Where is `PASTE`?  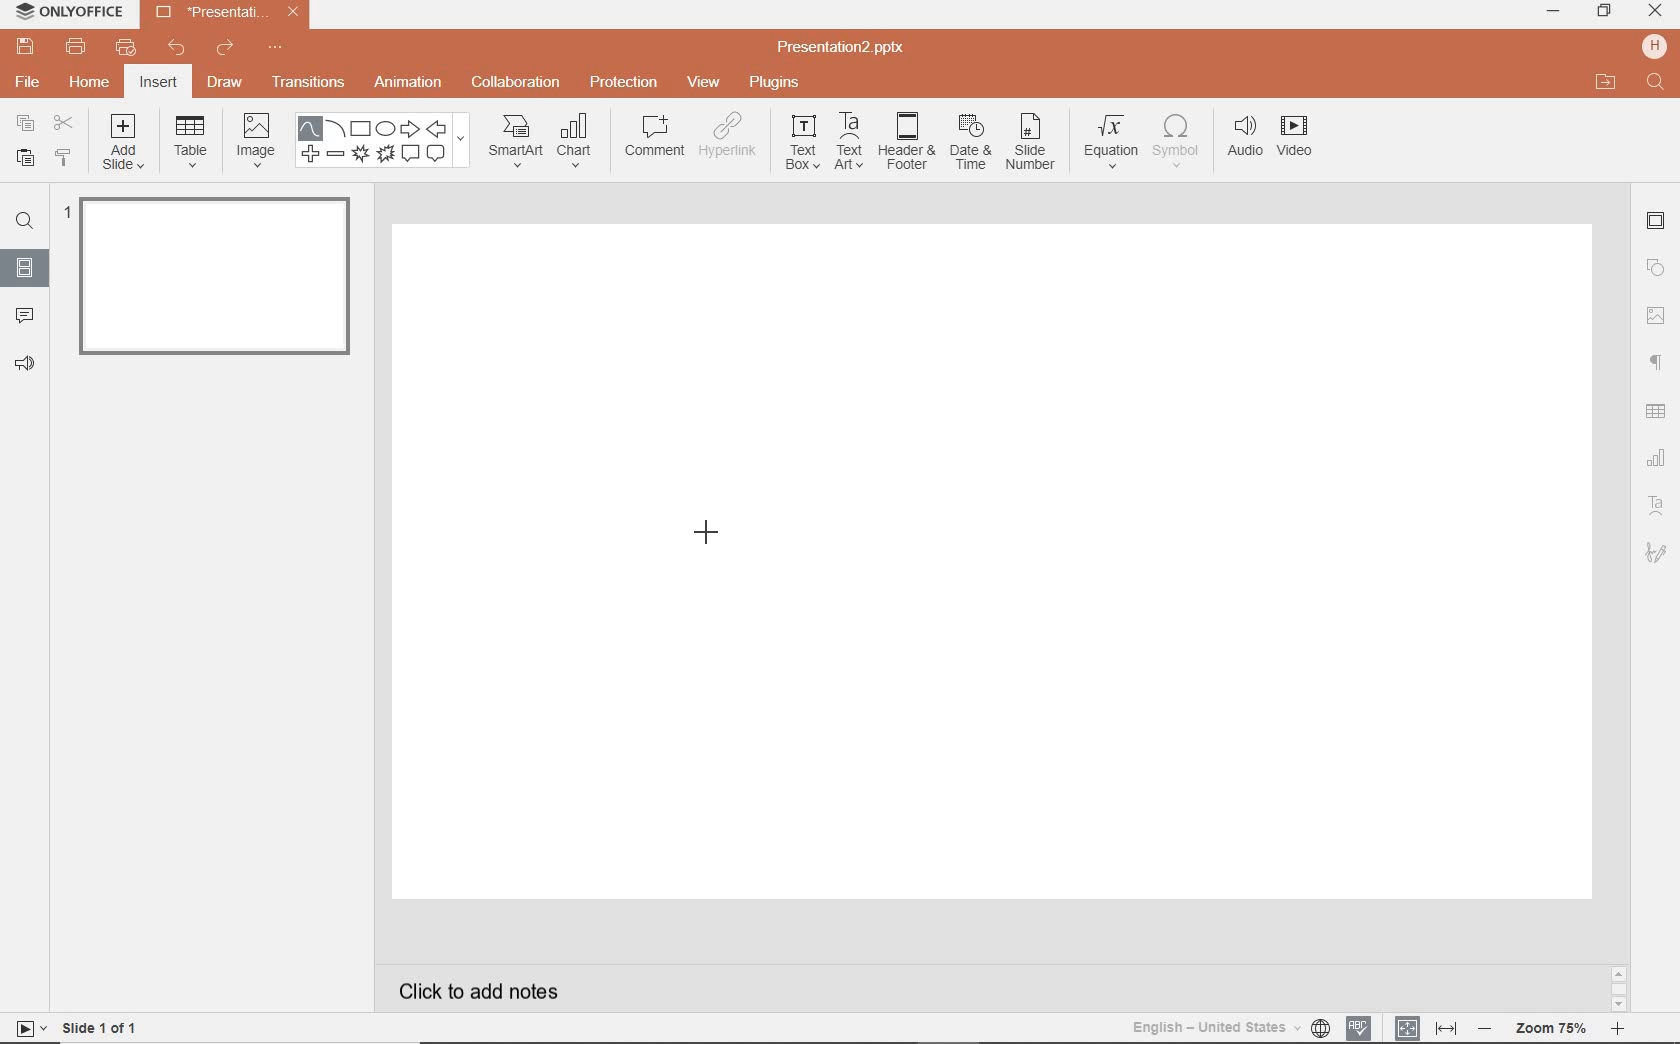 PASTE is located at coordinates (23, 157).